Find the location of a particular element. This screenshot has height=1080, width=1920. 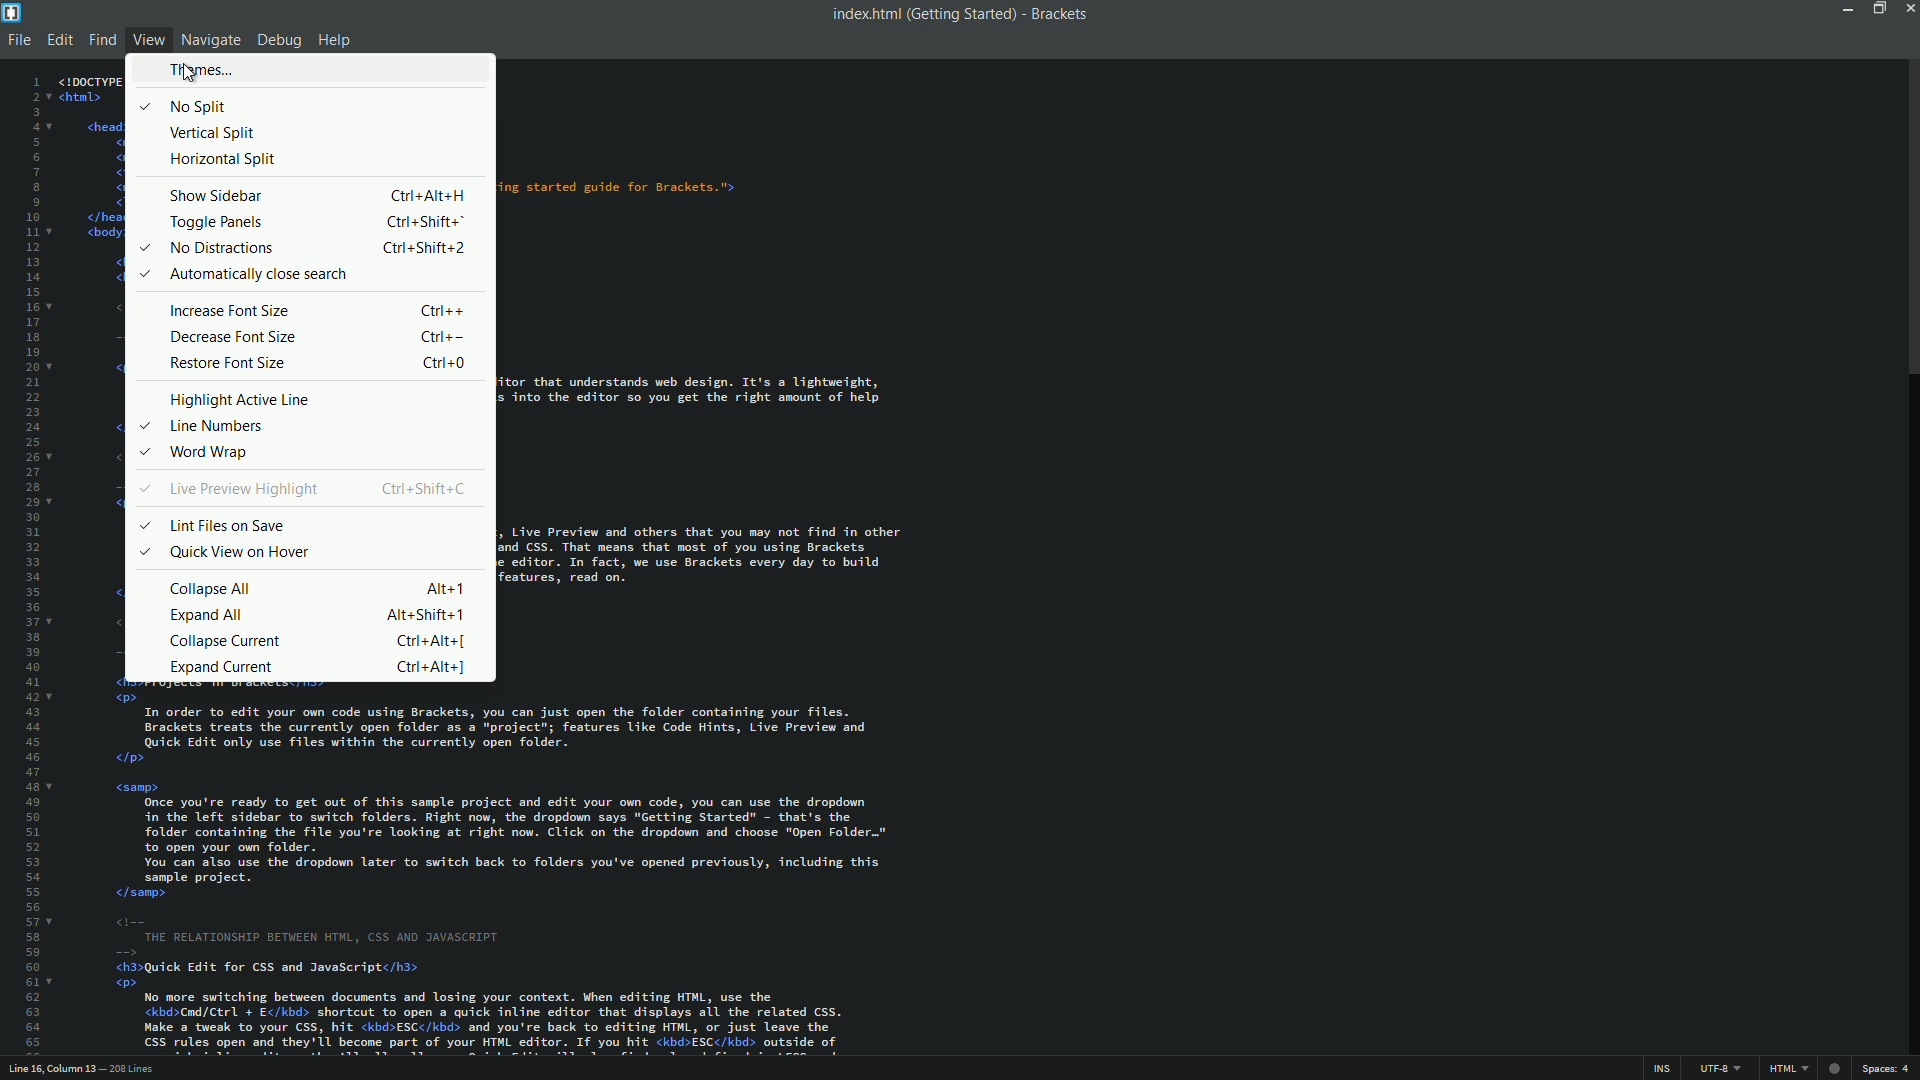

cursor is located at coordinates (190, 76).